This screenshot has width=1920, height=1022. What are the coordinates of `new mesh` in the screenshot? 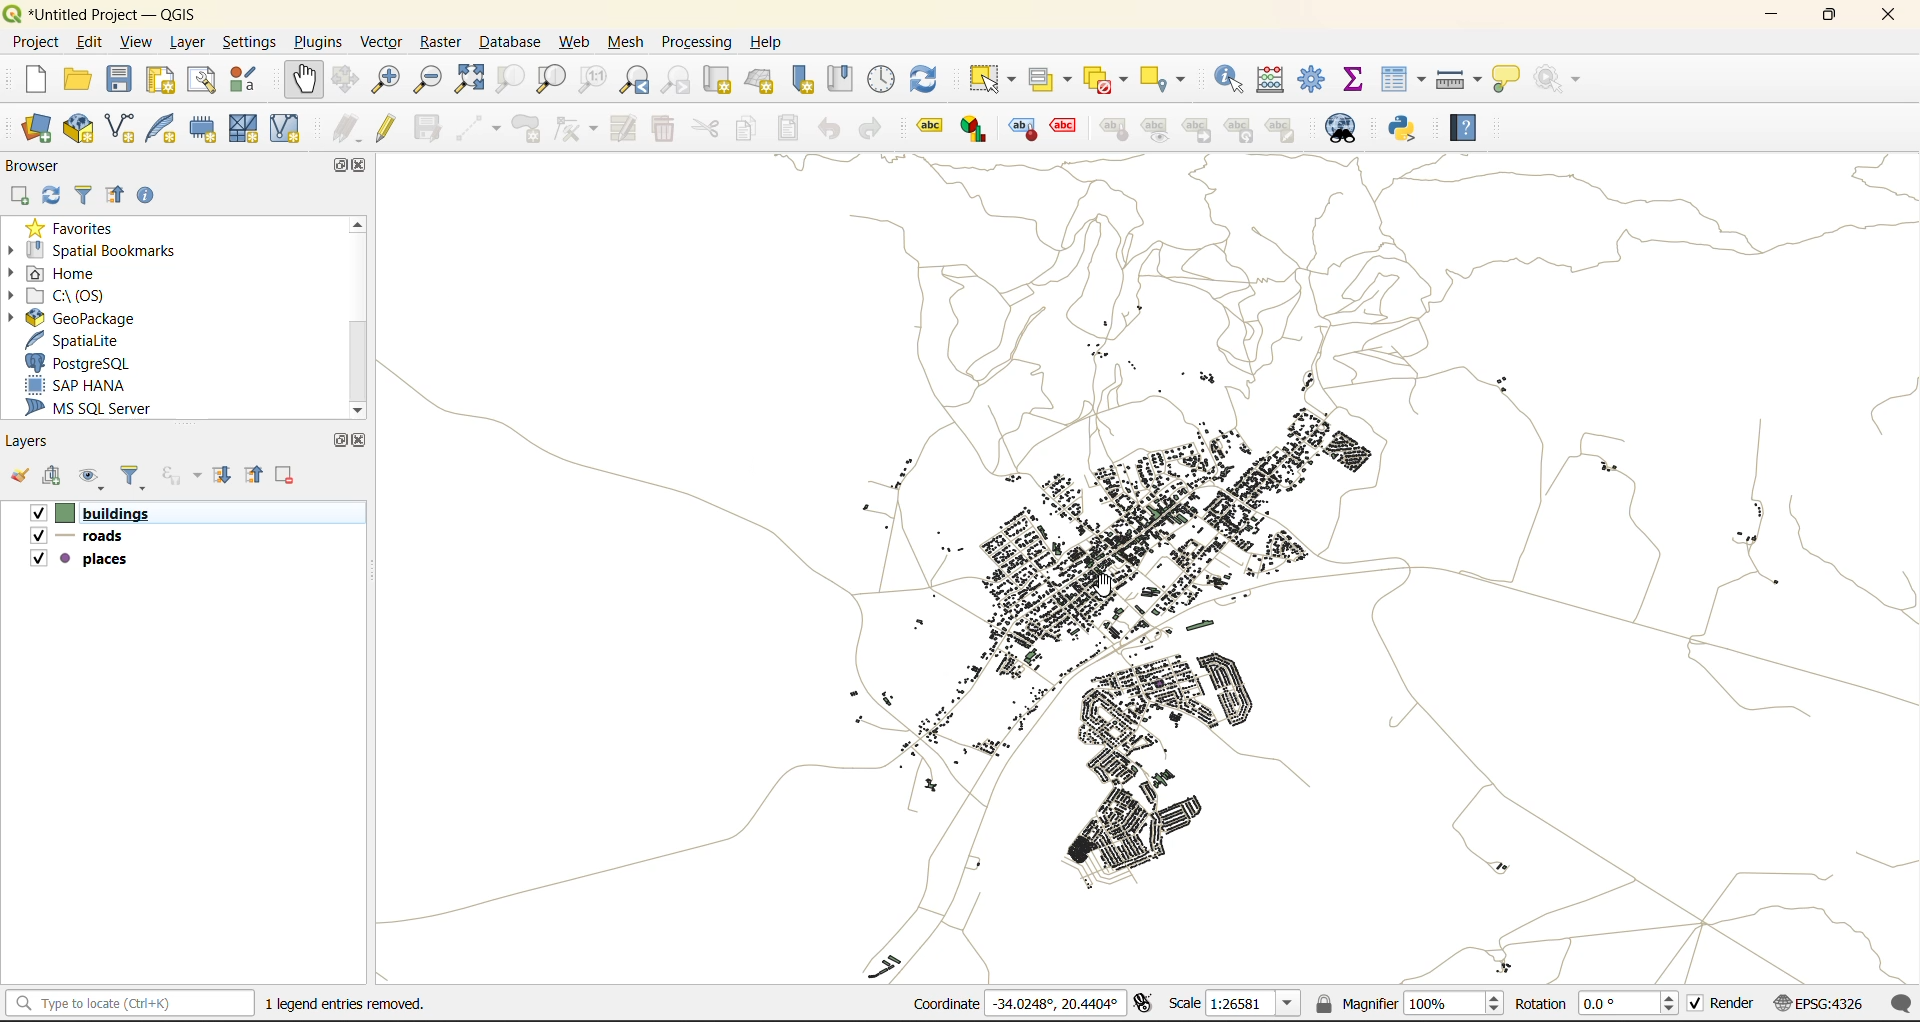 It's located at (245, 127).